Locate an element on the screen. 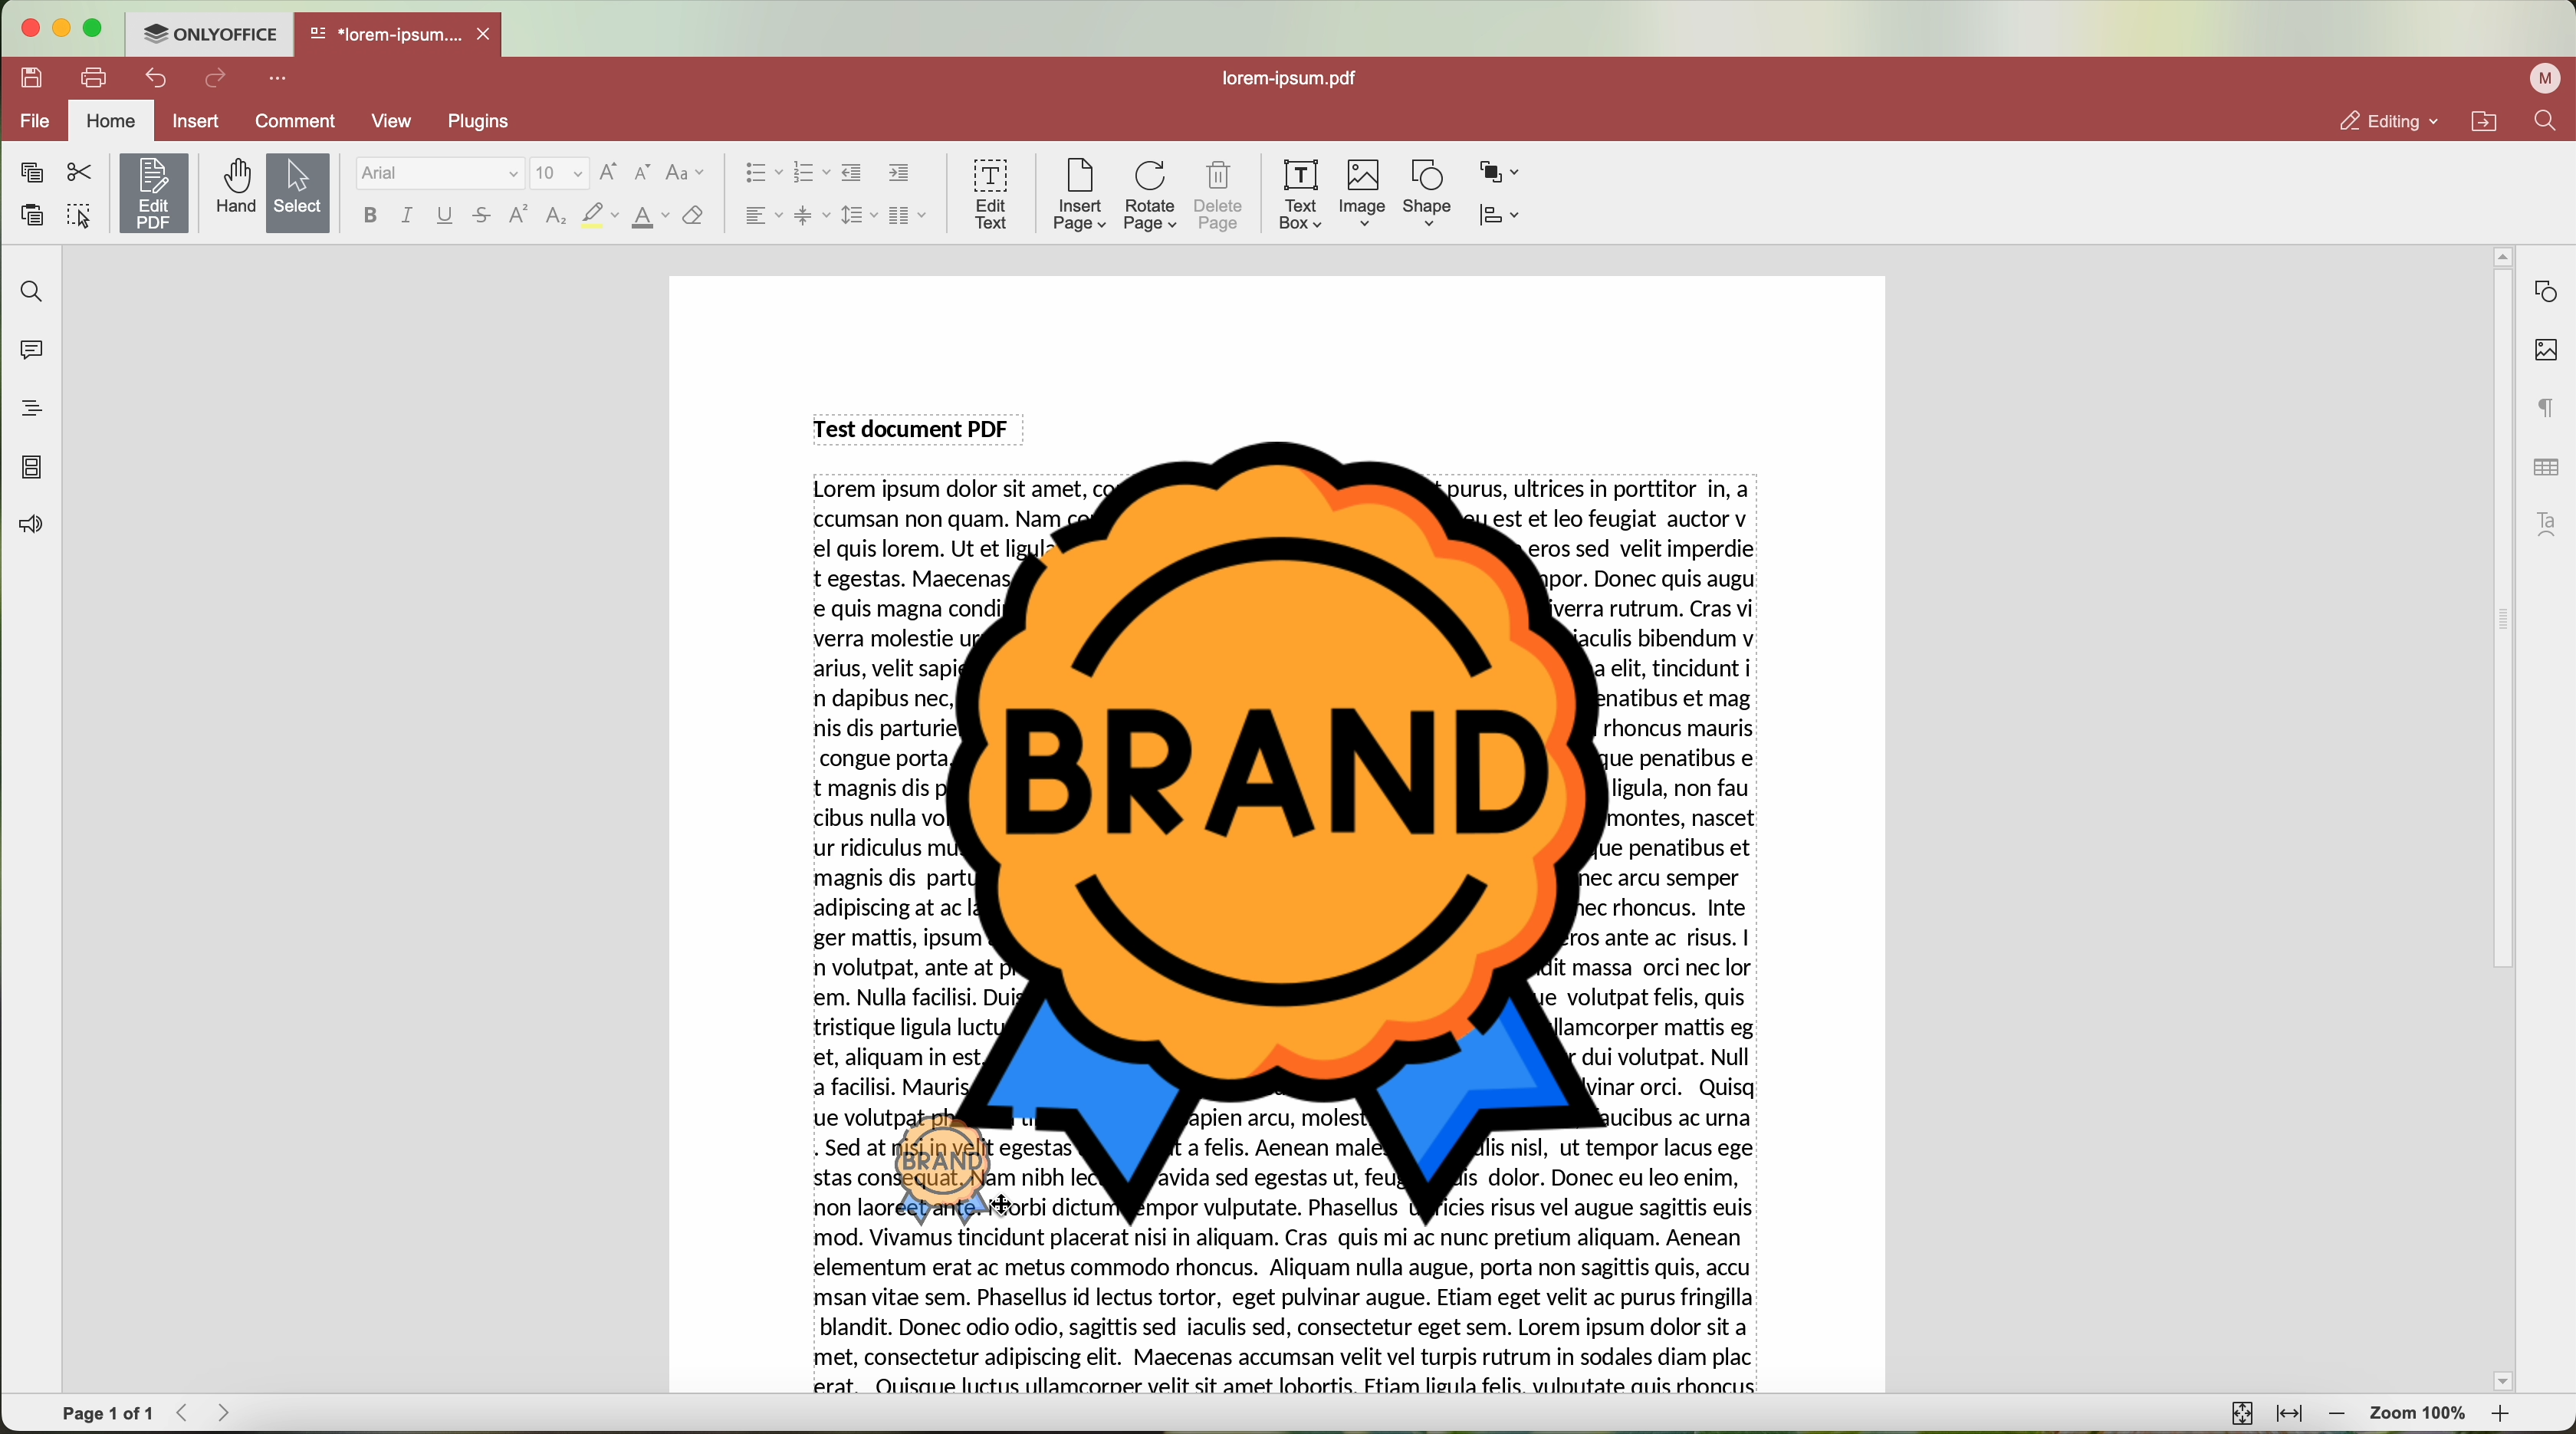 The height and width of the screenshot is (1434, 2576). redo is located at coordinates (216, 80).